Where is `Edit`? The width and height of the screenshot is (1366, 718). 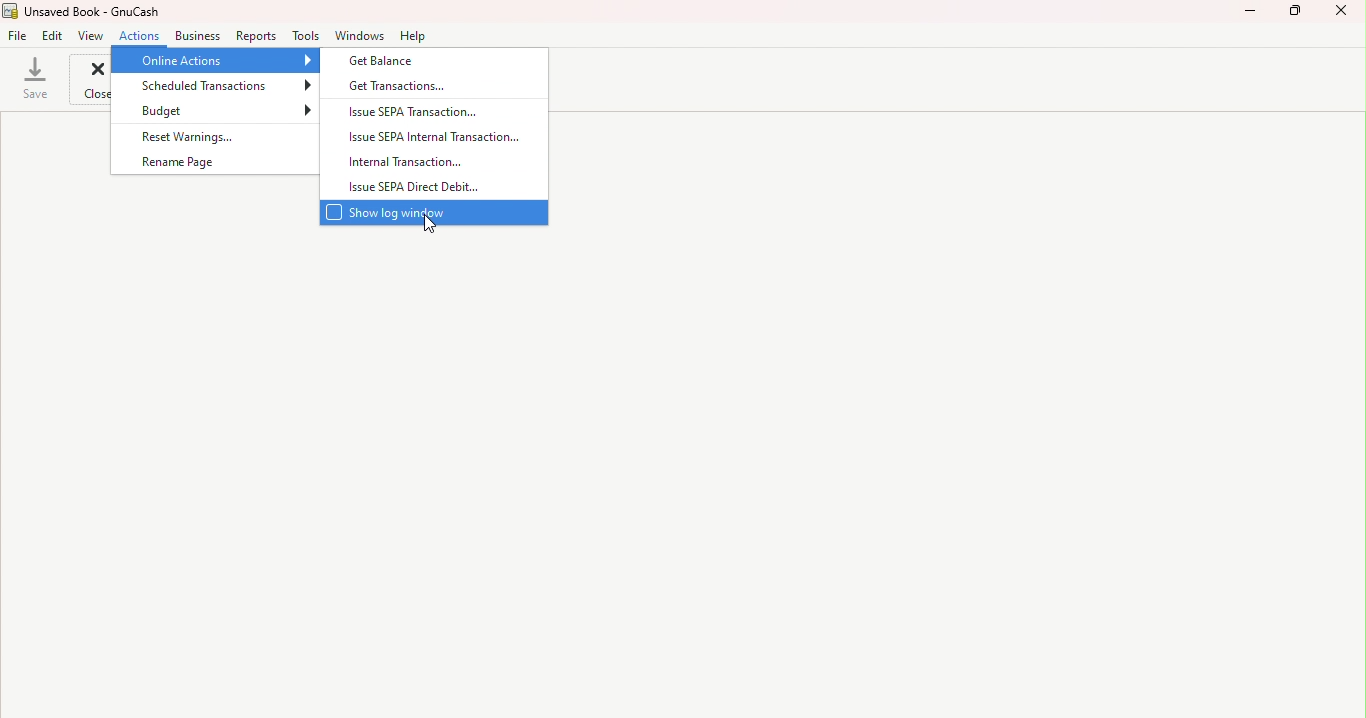
Edit is located at coordinates (54, 35).